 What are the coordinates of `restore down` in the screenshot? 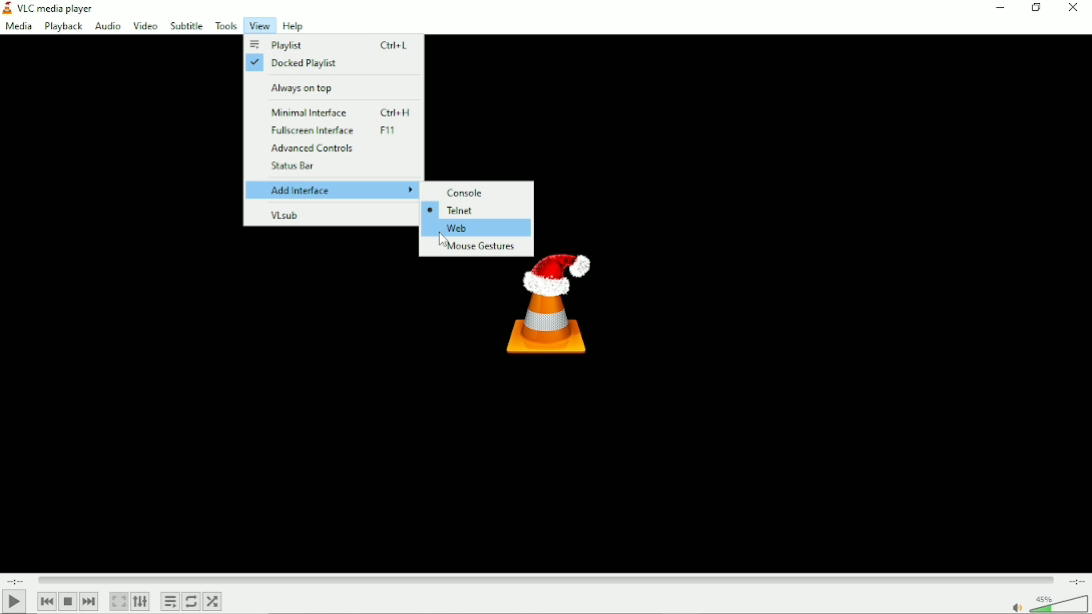 It's located at (1039, 8).